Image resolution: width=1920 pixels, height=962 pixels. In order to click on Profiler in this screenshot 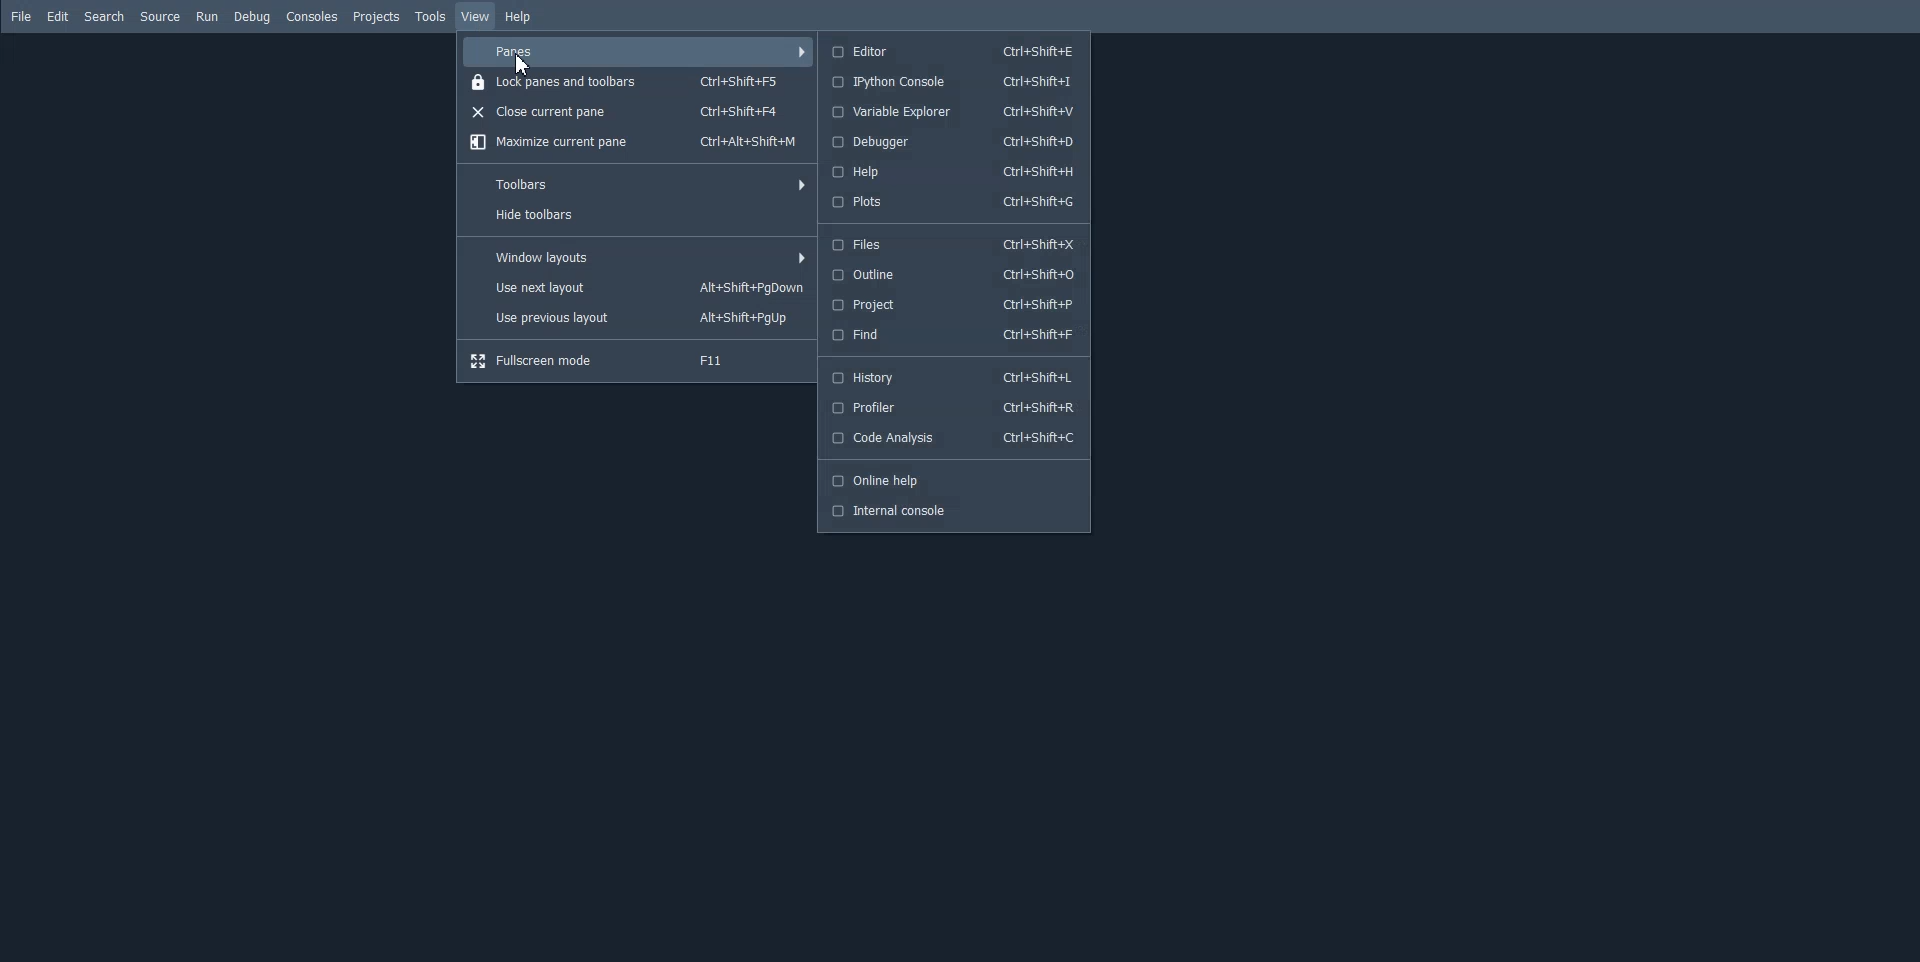, I will do `click(955, 408)`.